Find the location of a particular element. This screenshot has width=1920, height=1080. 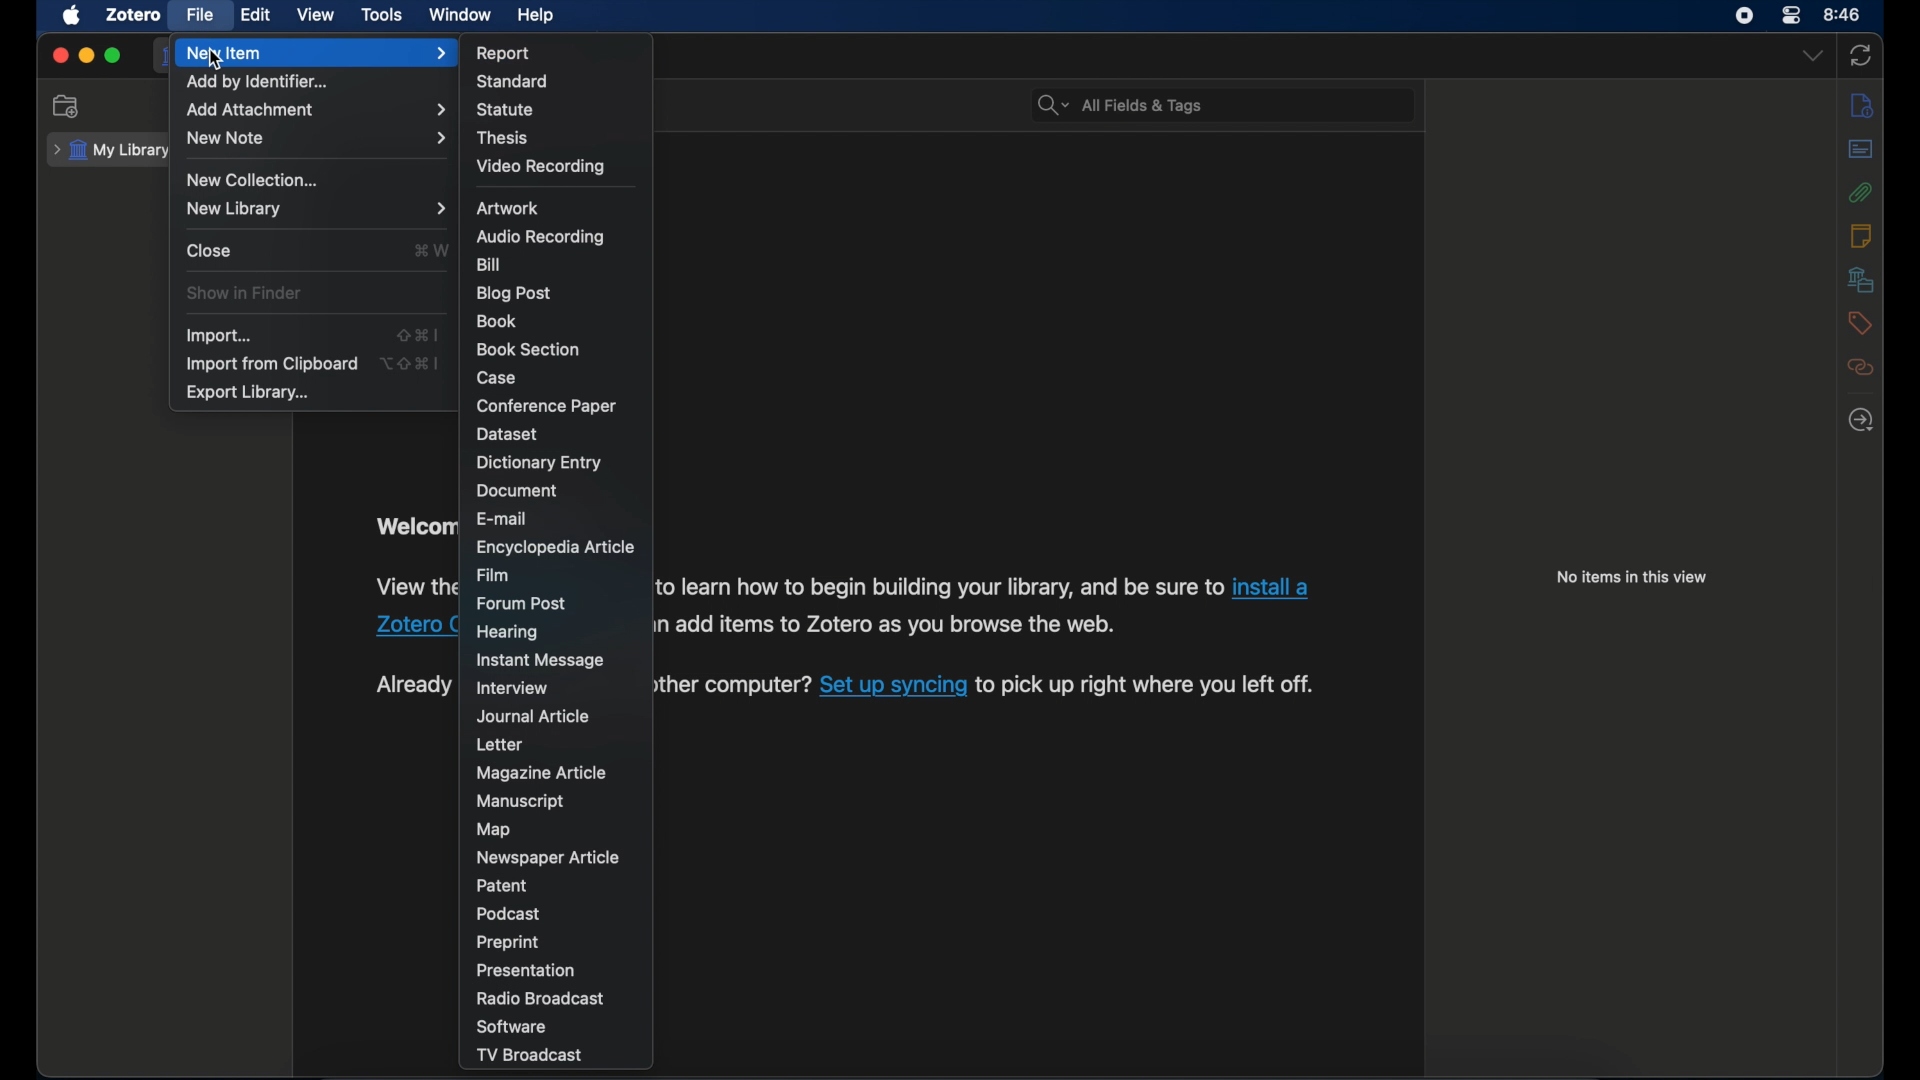

new collection is located at coordinates (254, 180).